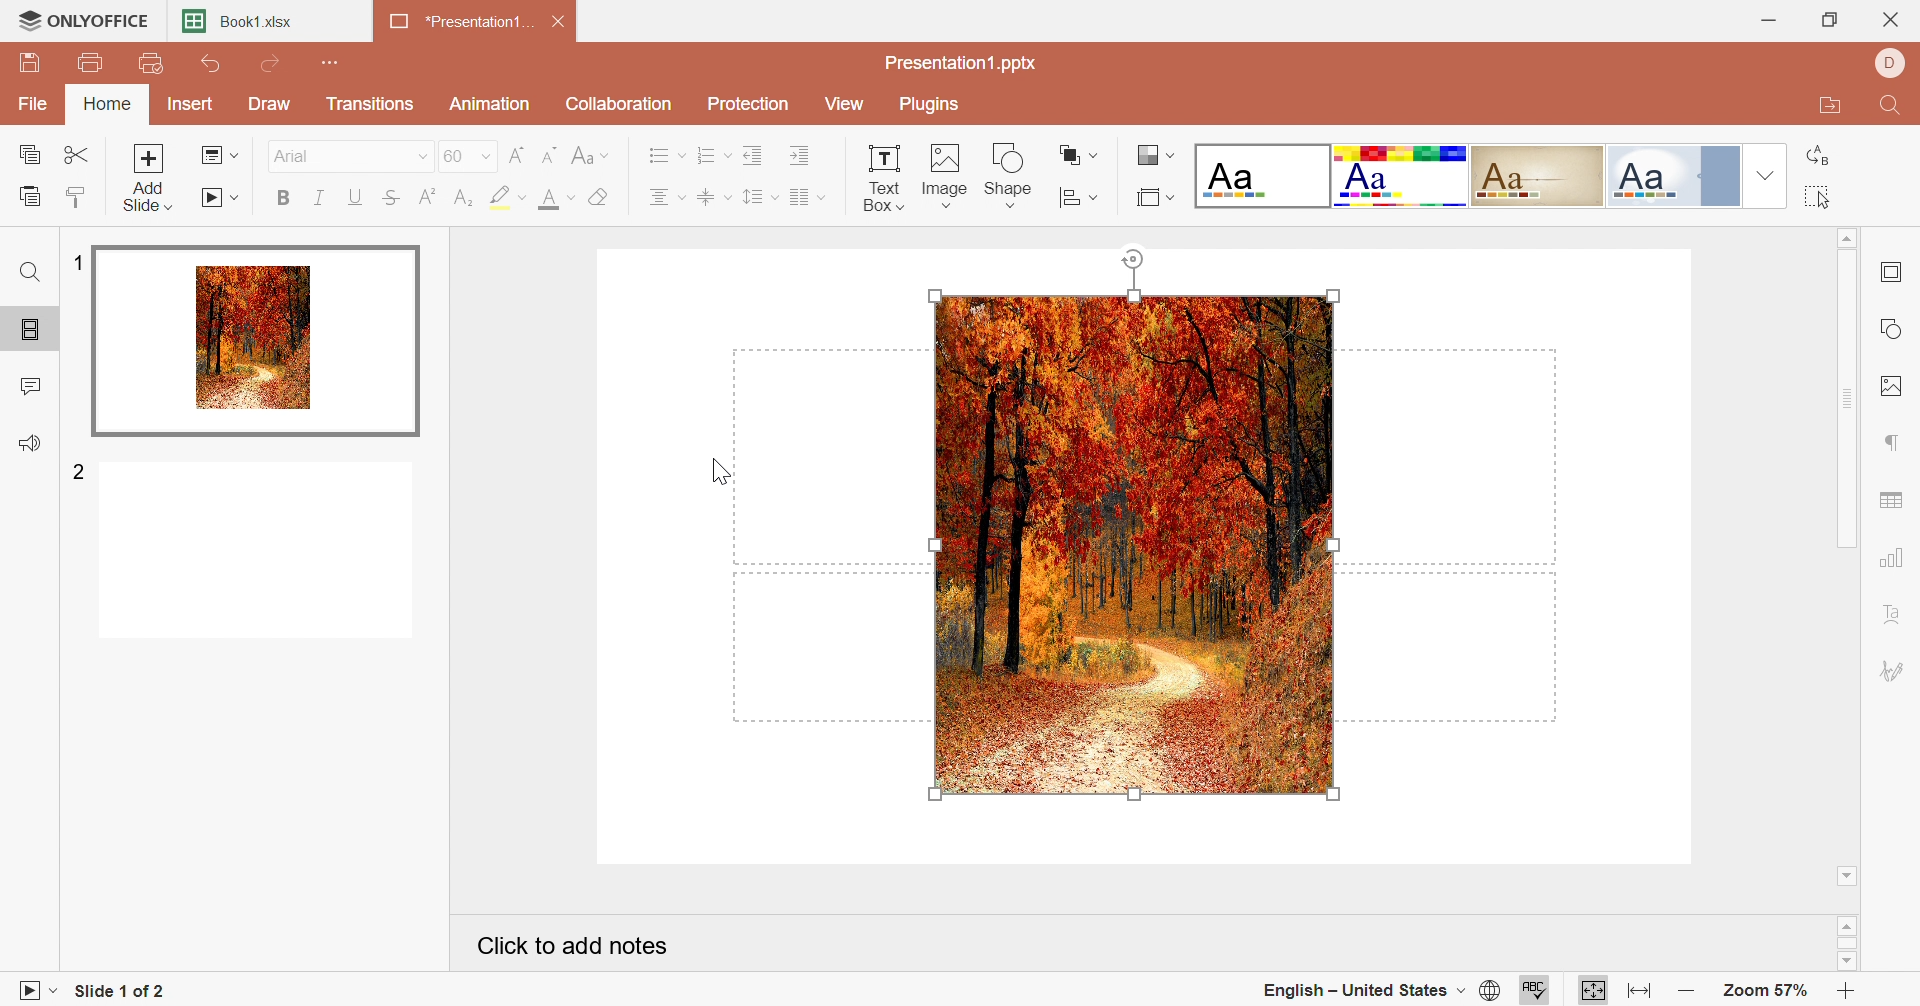  What do you see at coordinates (964, 63) in the screenshot?
I see `Presentation1.pptx` at bounding box center [964, 63].